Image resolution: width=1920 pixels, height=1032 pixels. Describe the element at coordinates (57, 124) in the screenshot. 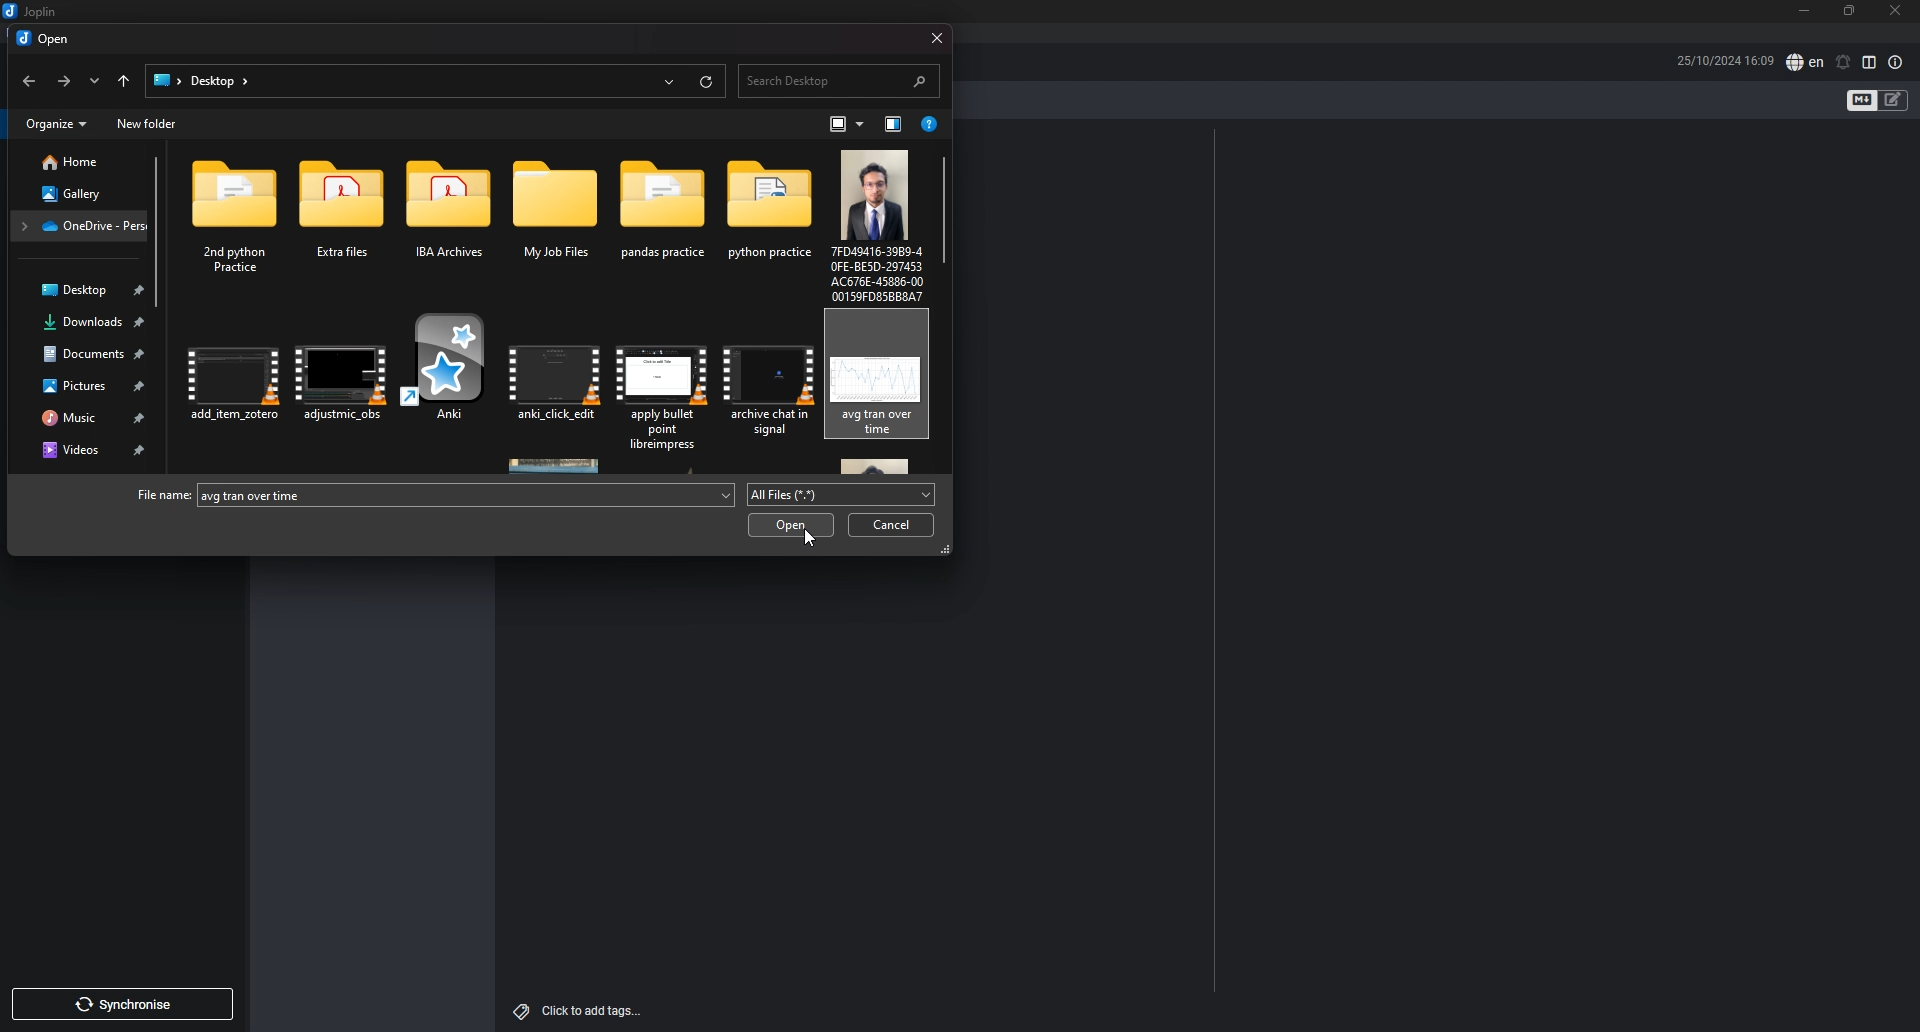

I see `organize` at that location.